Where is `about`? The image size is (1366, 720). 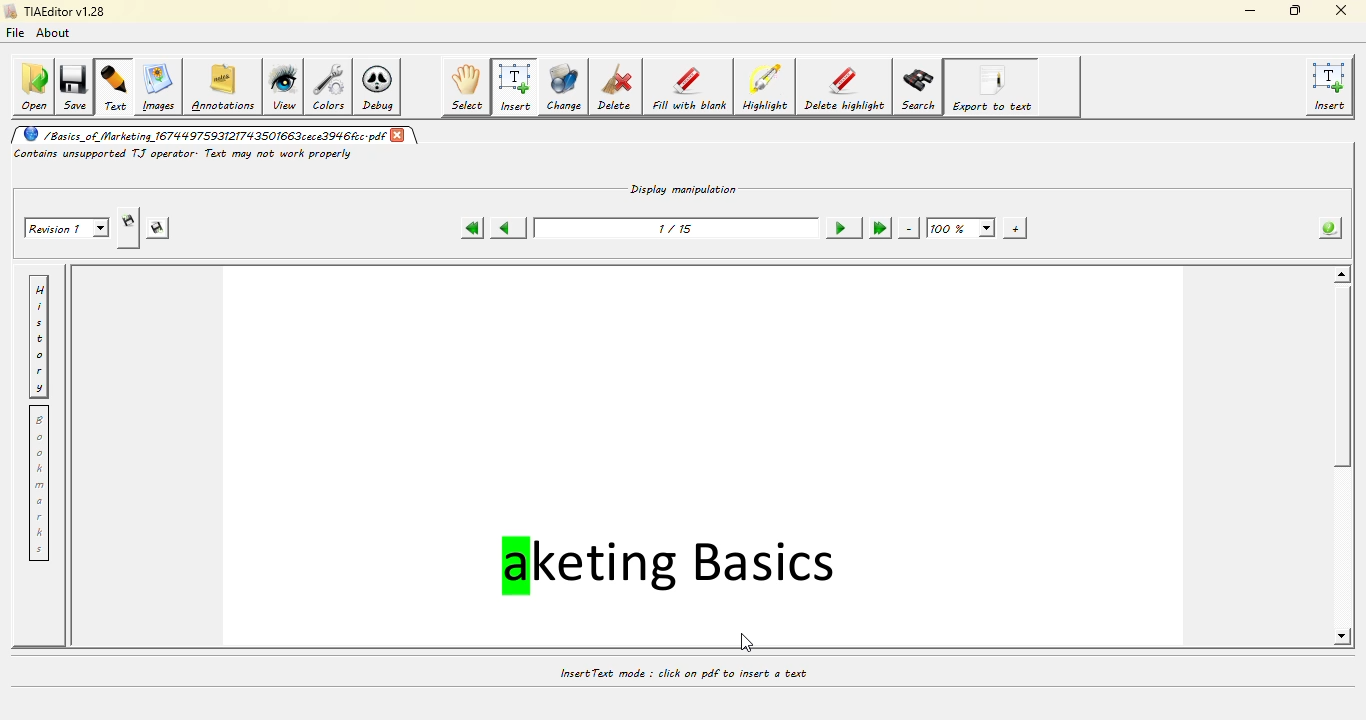
about is located at coordinates (56, 32).